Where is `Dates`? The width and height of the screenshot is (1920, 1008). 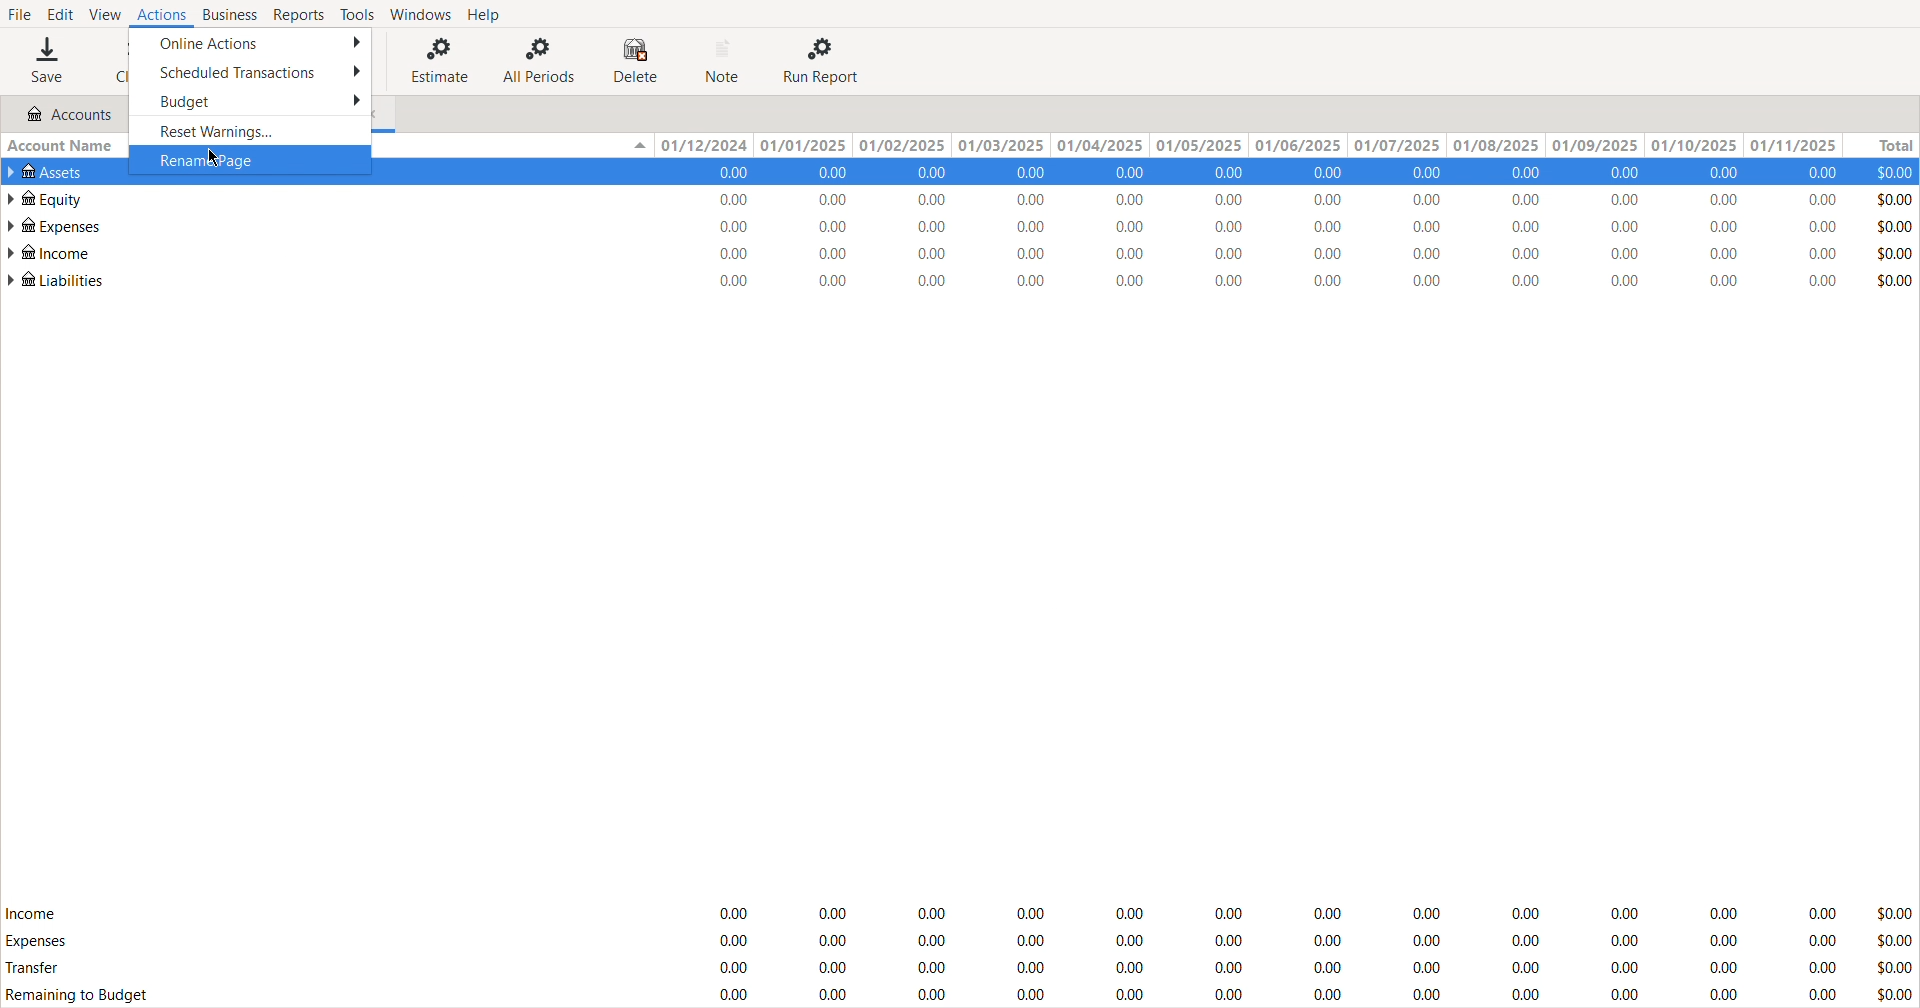 Dates is located at coordinates (1243, 146).